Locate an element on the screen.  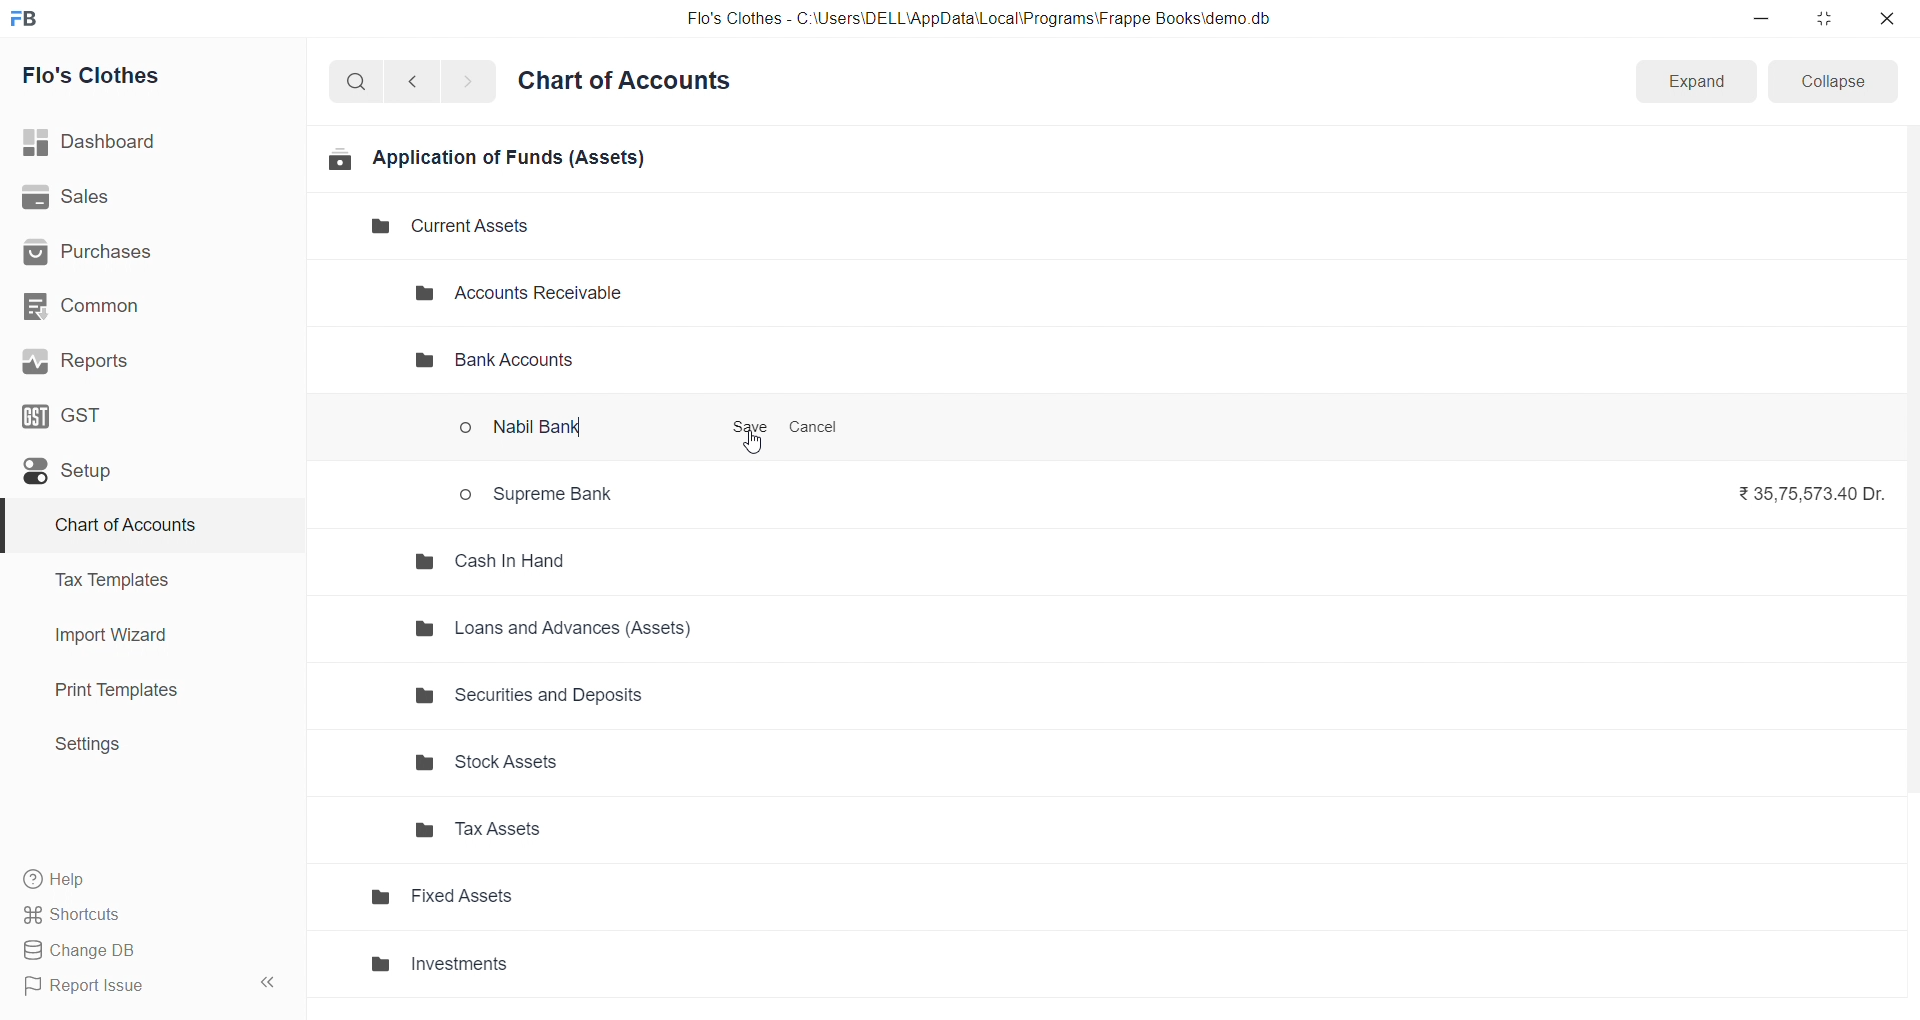
Flo's Clothes - C:\Users\DELL\AppData\Local\Programs\Frappe Books\demo.db is located at coordinates (979, 19).